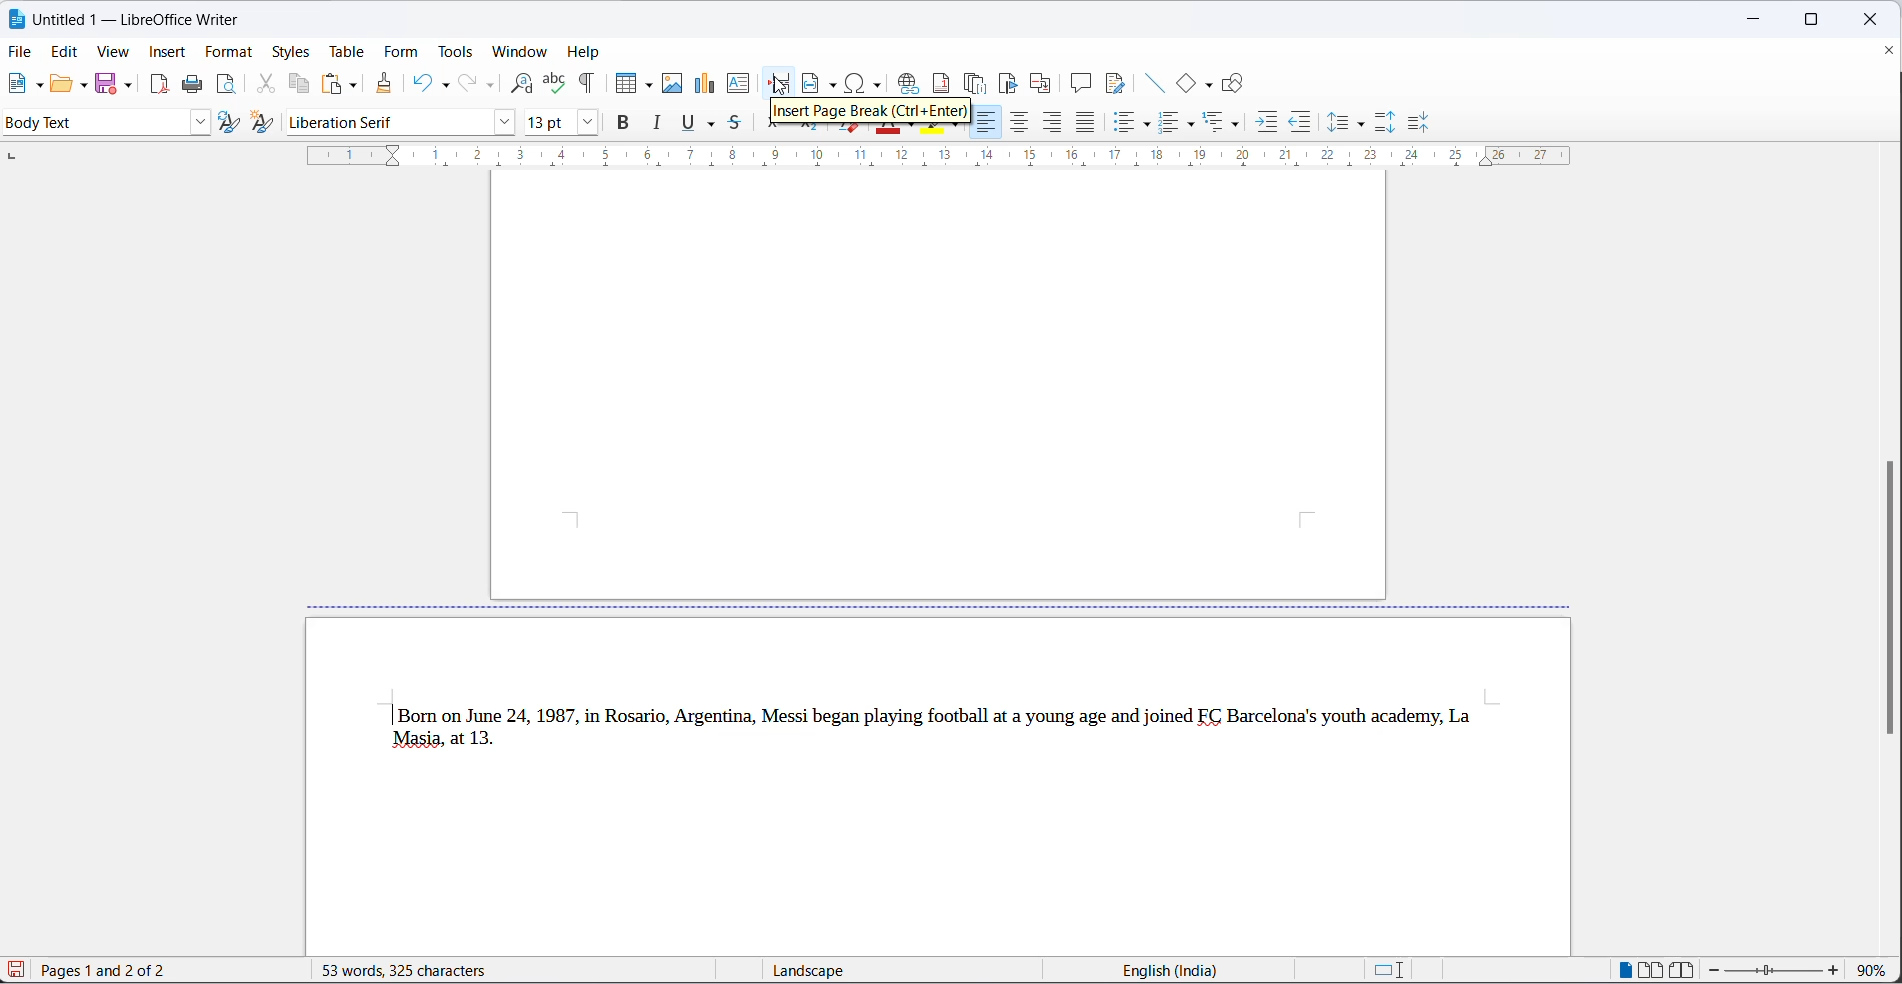 This screenshot has width=1902, height=984. I want to click on Show draw functions, so click(1235, 82).